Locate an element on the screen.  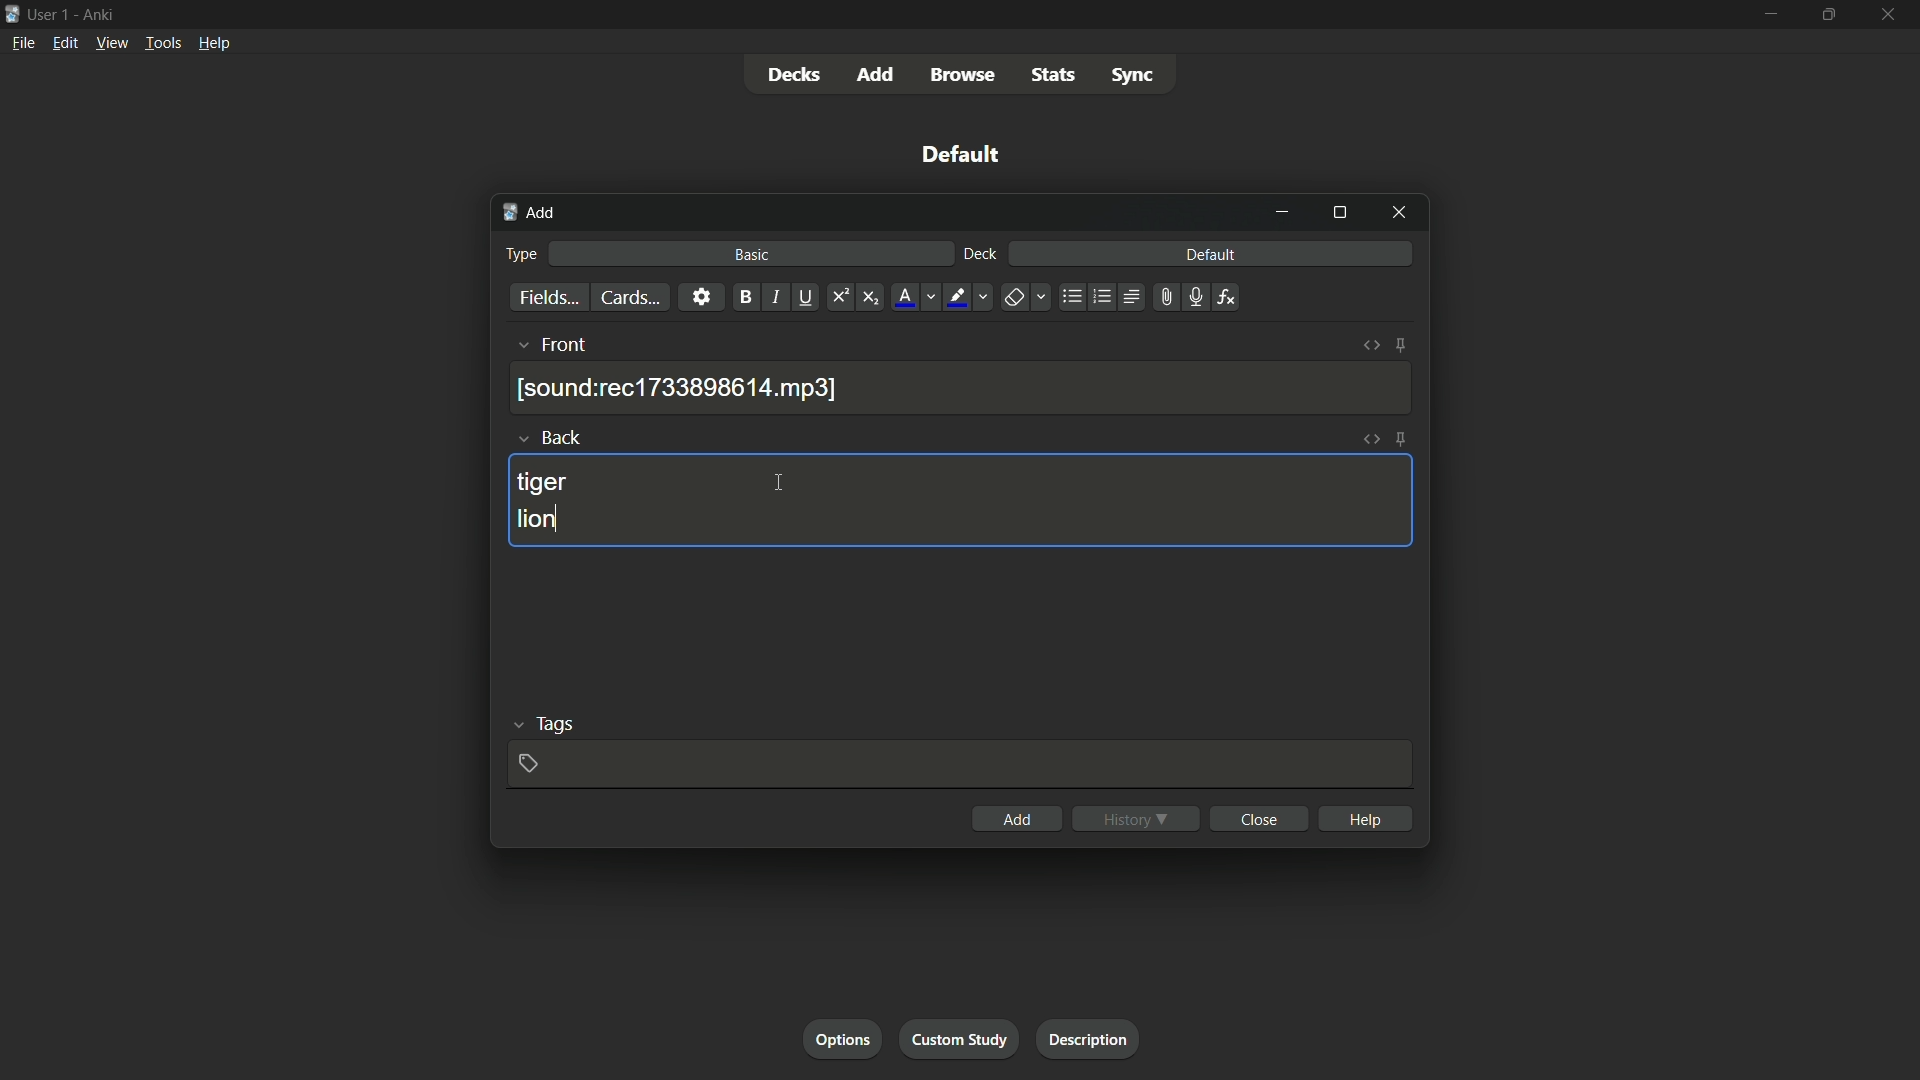
default is located at coordinates (1210, 255).